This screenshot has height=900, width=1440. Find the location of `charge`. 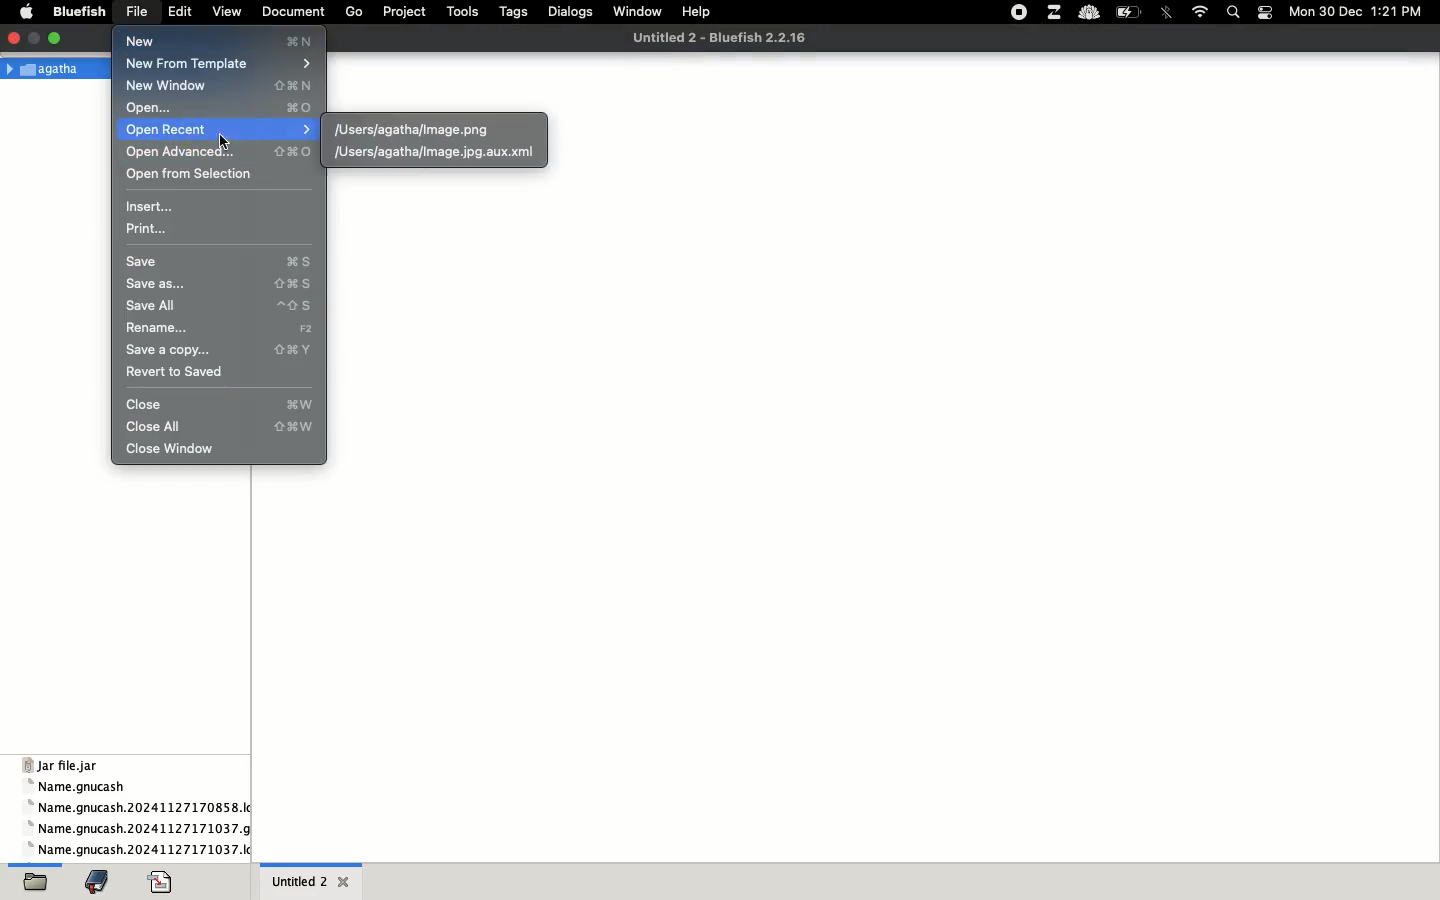

charge is located at coordinates (1130, 12).